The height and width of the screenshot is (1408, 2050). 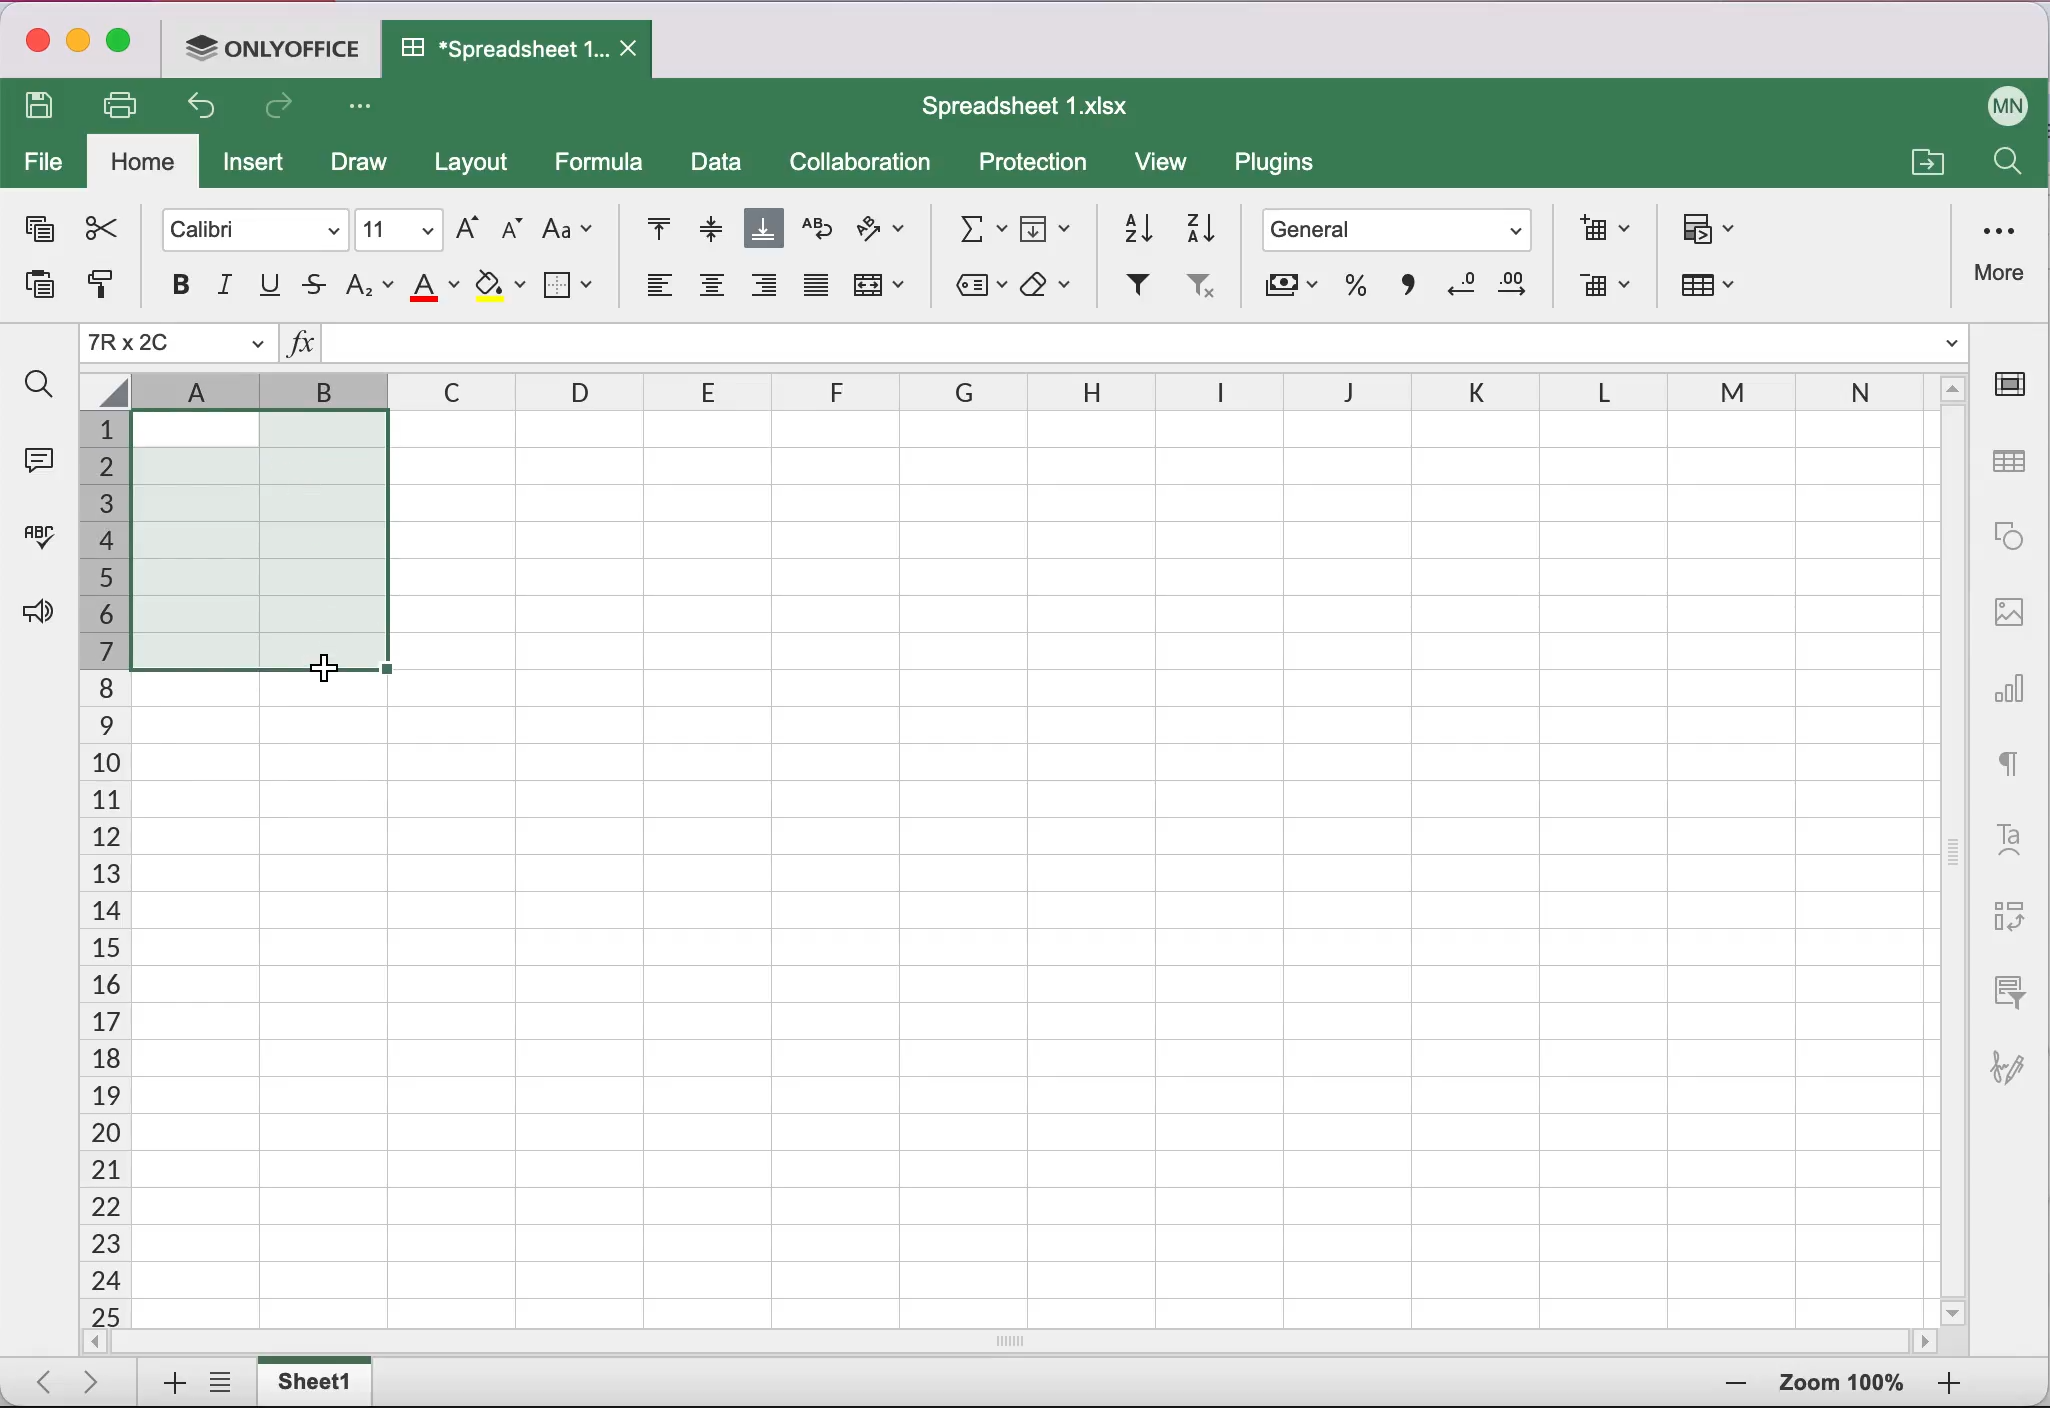 I want to click on columns, so click(x=823, y=393).